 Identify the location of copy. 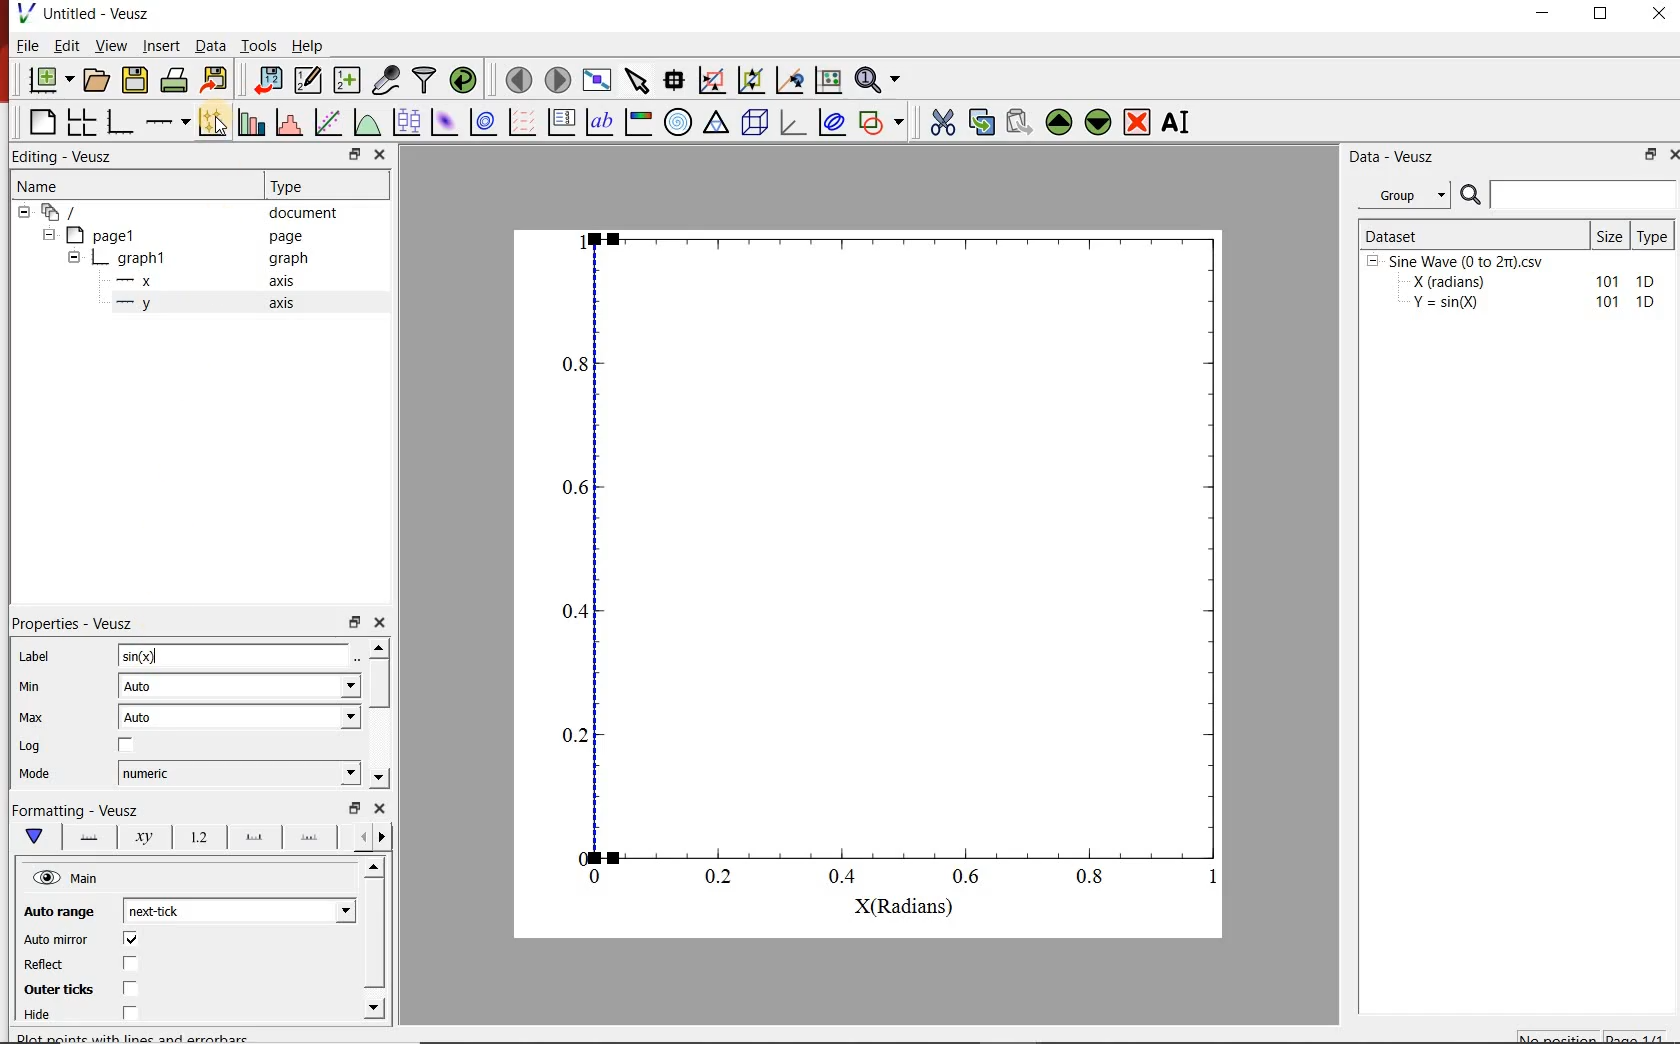
(981, 120).